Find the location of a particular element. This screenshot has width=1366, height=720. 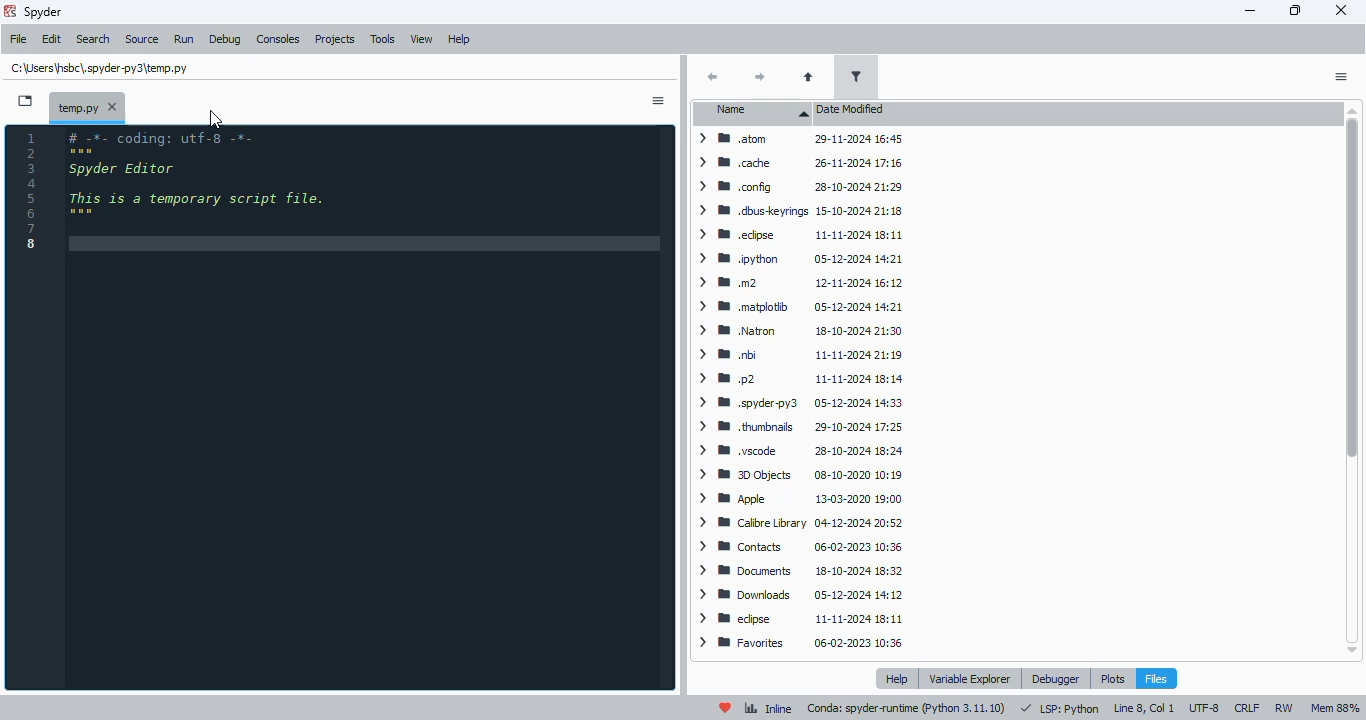

> BW spyderpy3 05-12-2024 14:33 is located at coordinates (796, 402).